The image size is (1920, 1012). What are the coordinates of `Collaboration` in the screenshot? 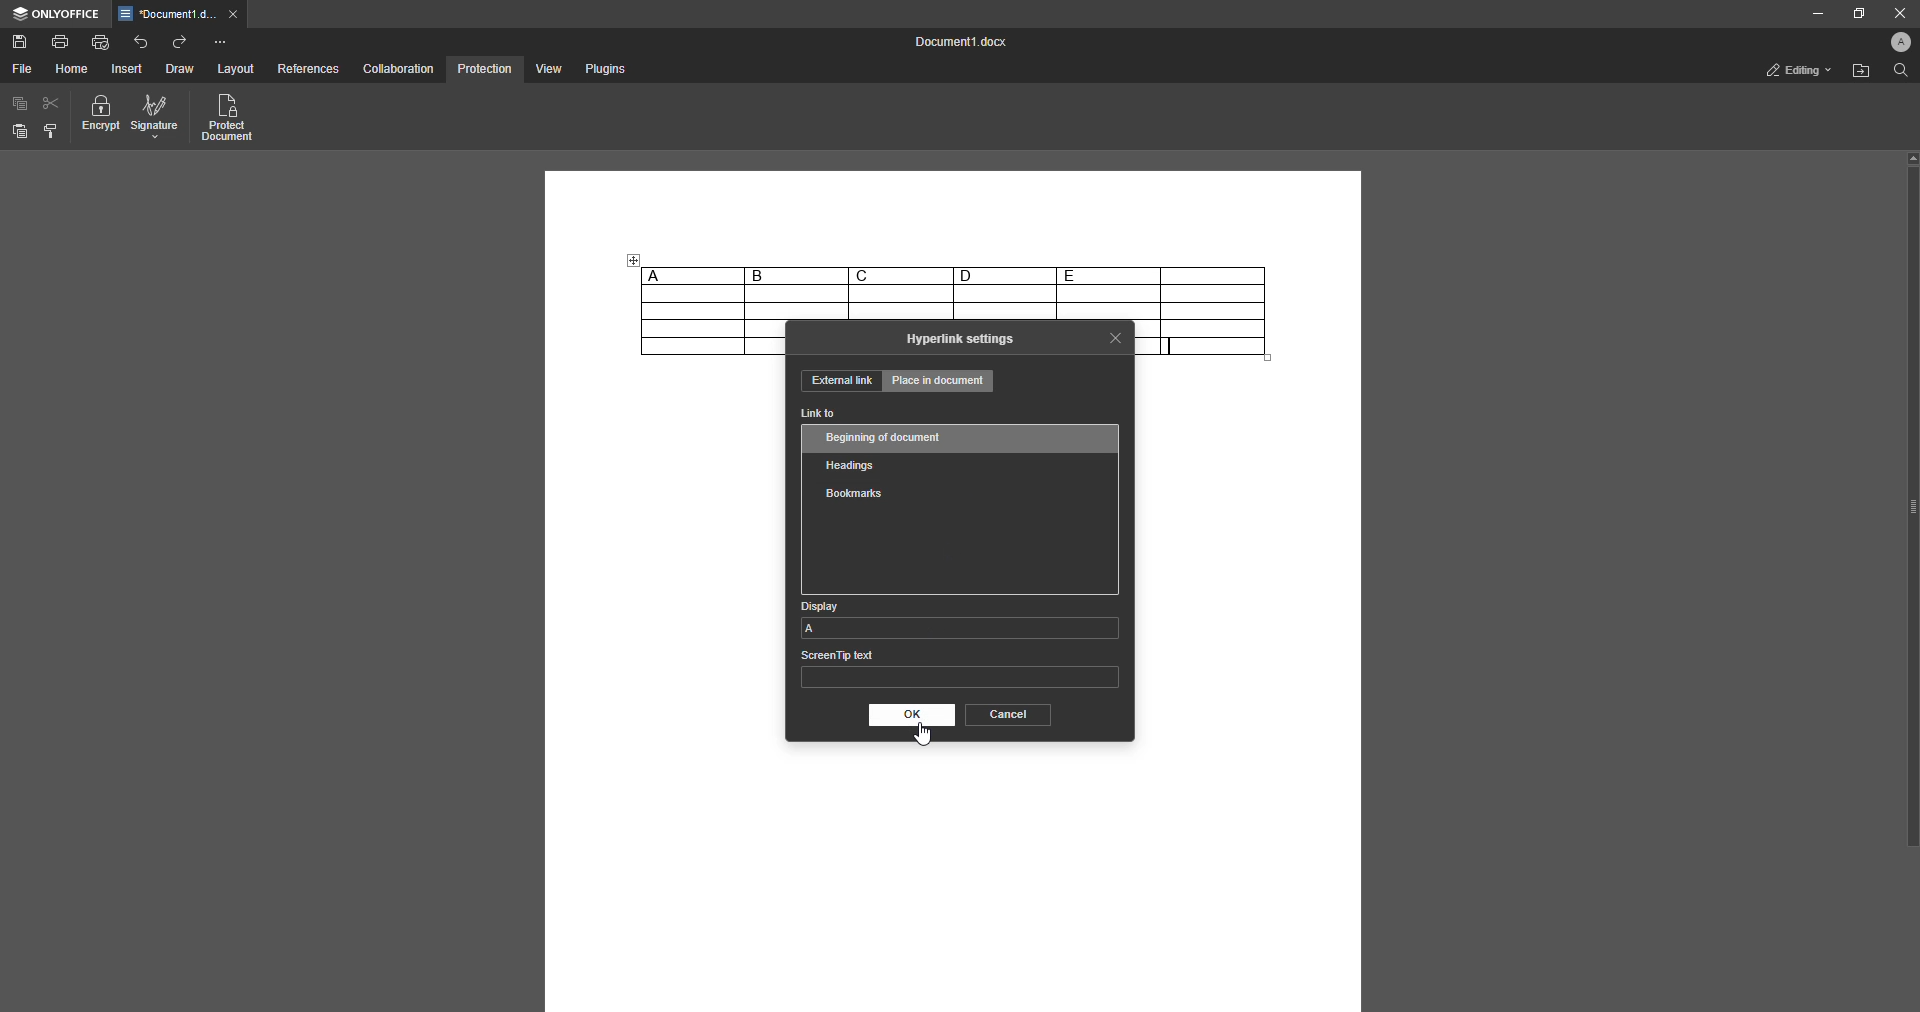 It's located at (399, 68).